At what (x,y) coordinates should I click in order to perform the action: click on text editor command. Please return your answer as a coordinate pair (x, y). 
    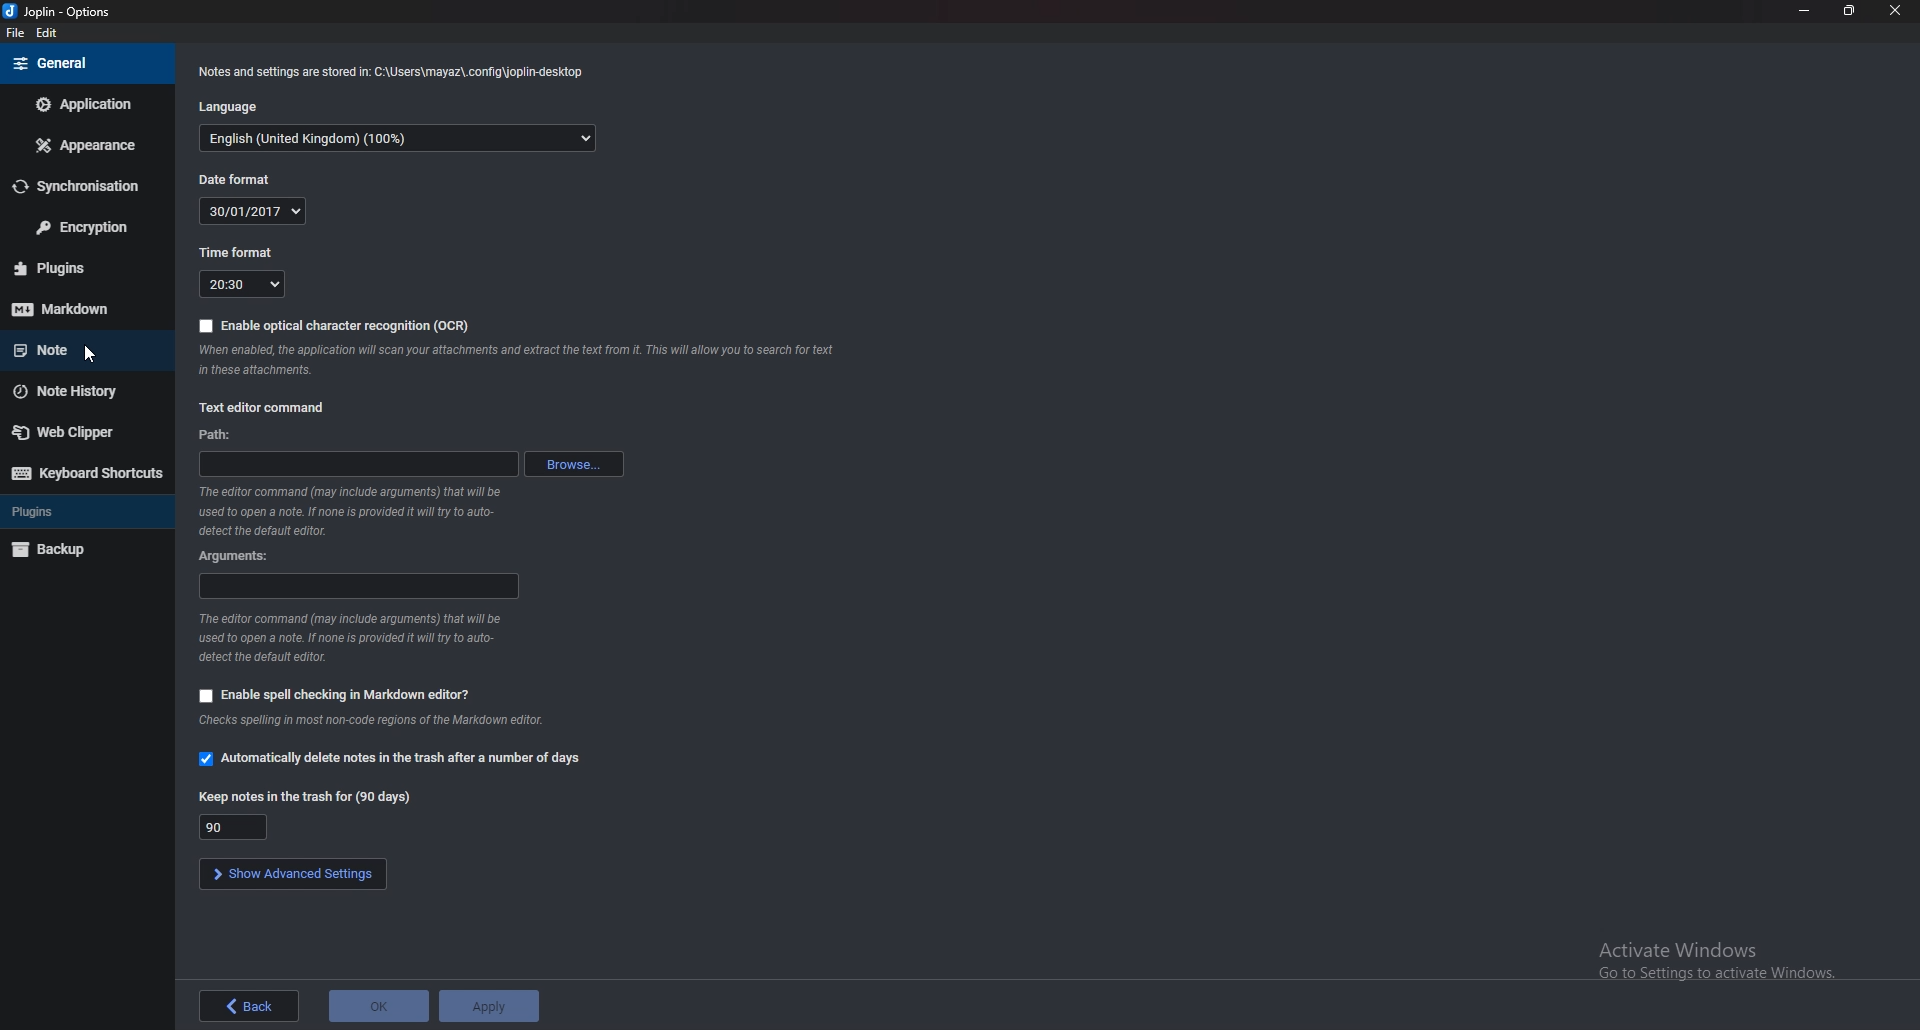
    Looking at the image, I should click on (270, 408).